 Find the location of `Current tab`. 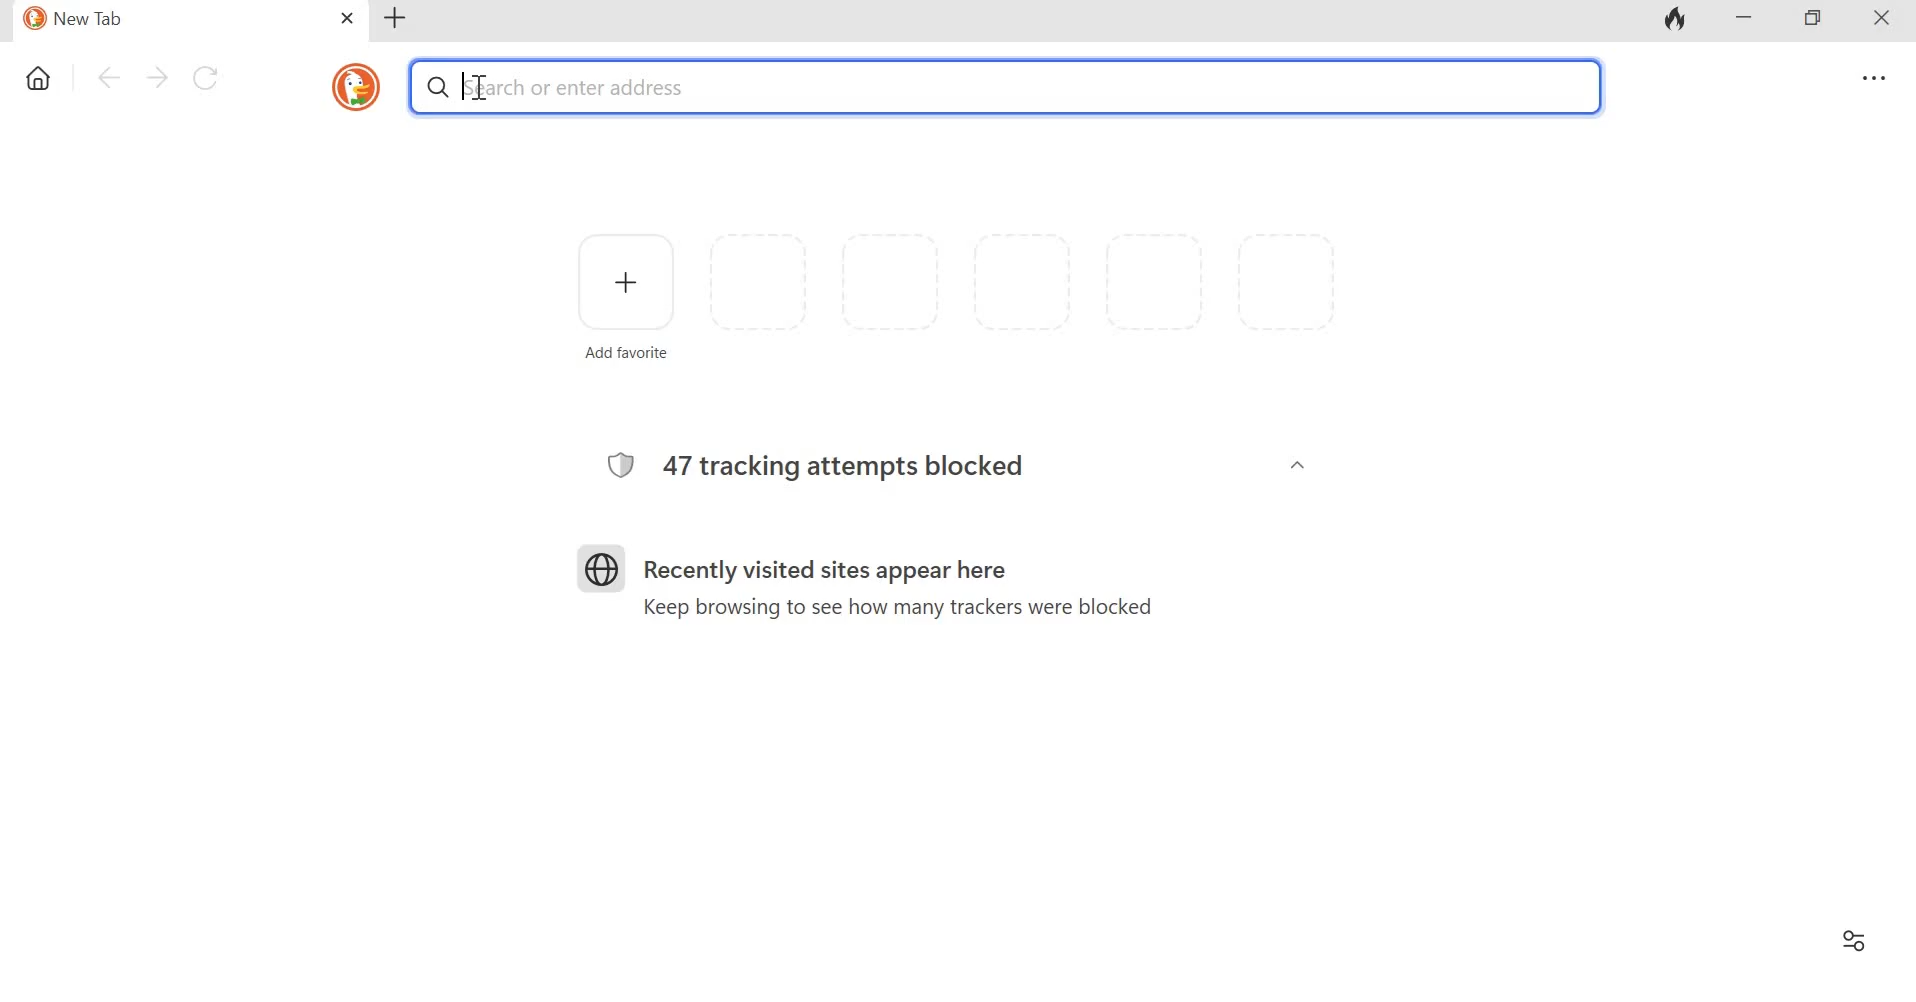

Current tab is located at coordinates (166, 20).